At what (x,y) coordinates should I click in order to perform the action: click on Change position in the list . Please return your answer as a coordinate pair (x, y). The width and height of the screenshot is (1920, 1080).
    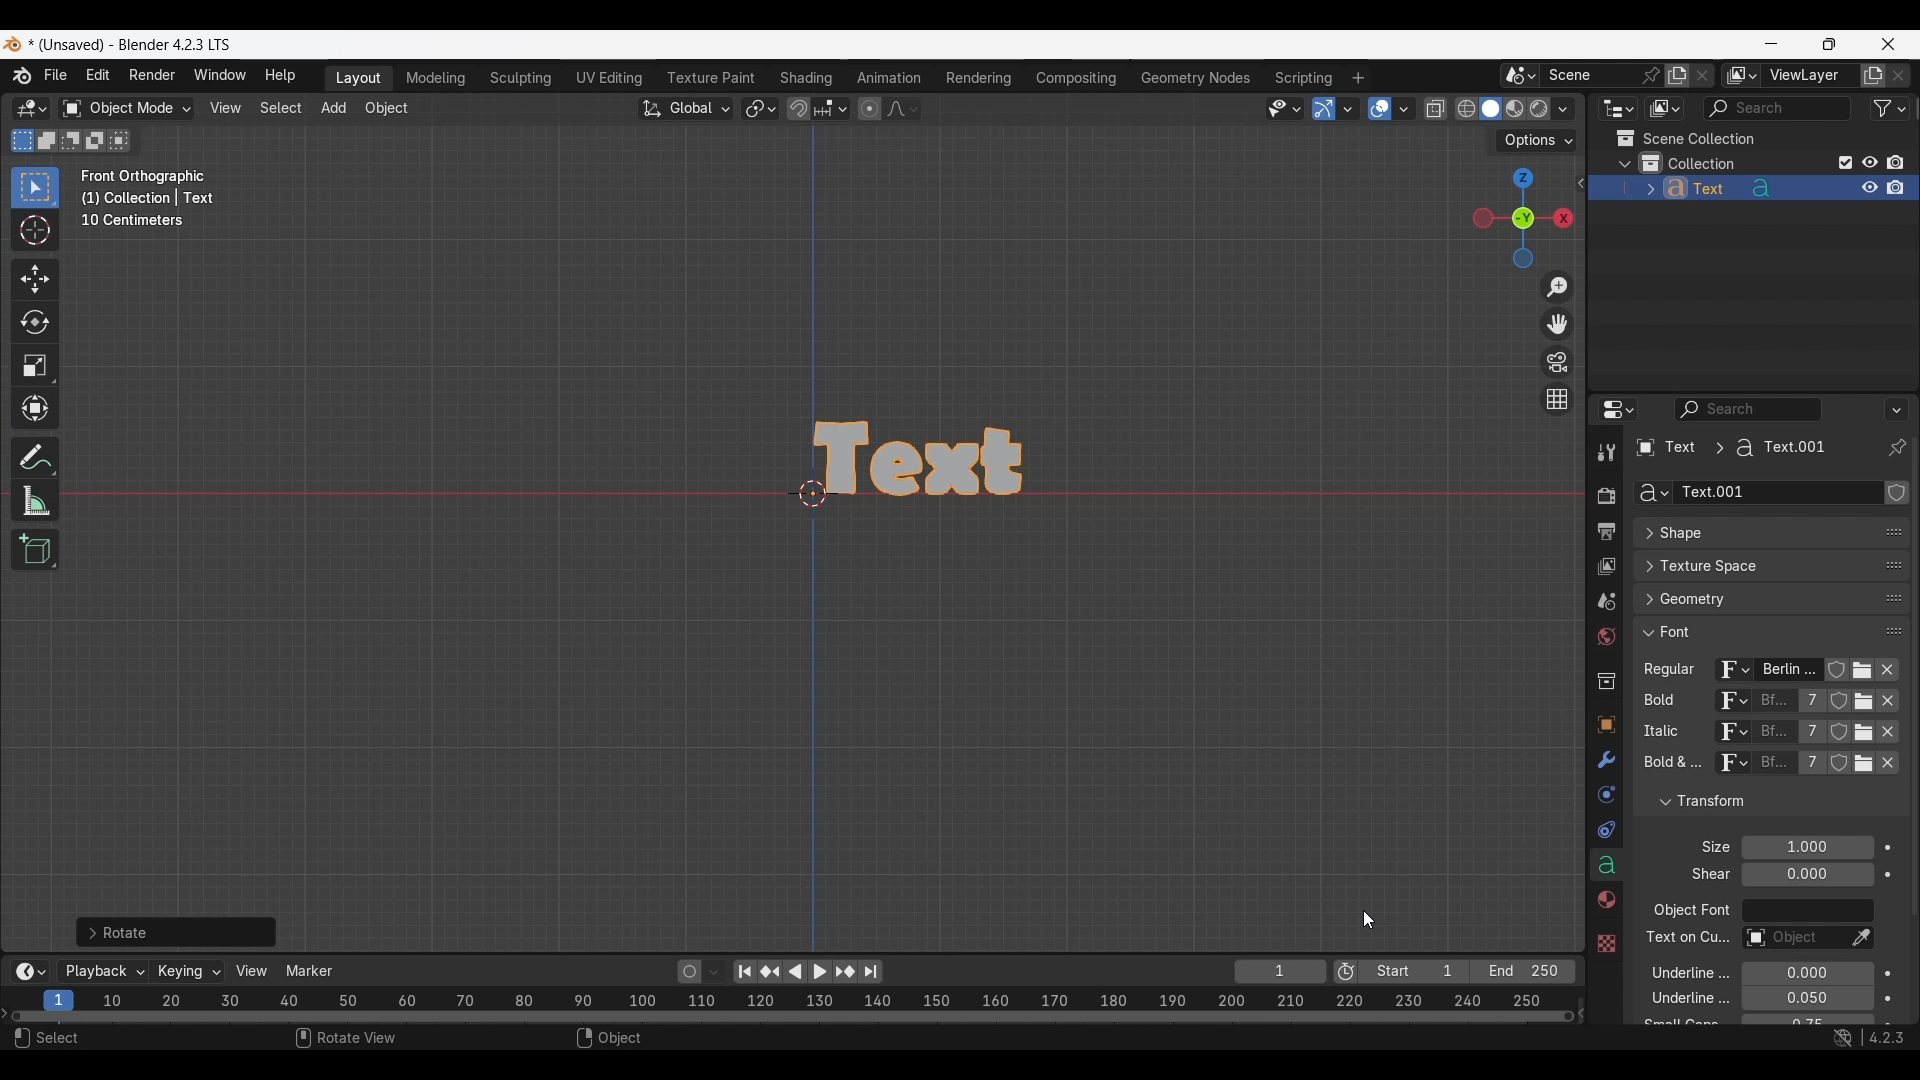
    Looking at the image, I should click on (1894, 627).